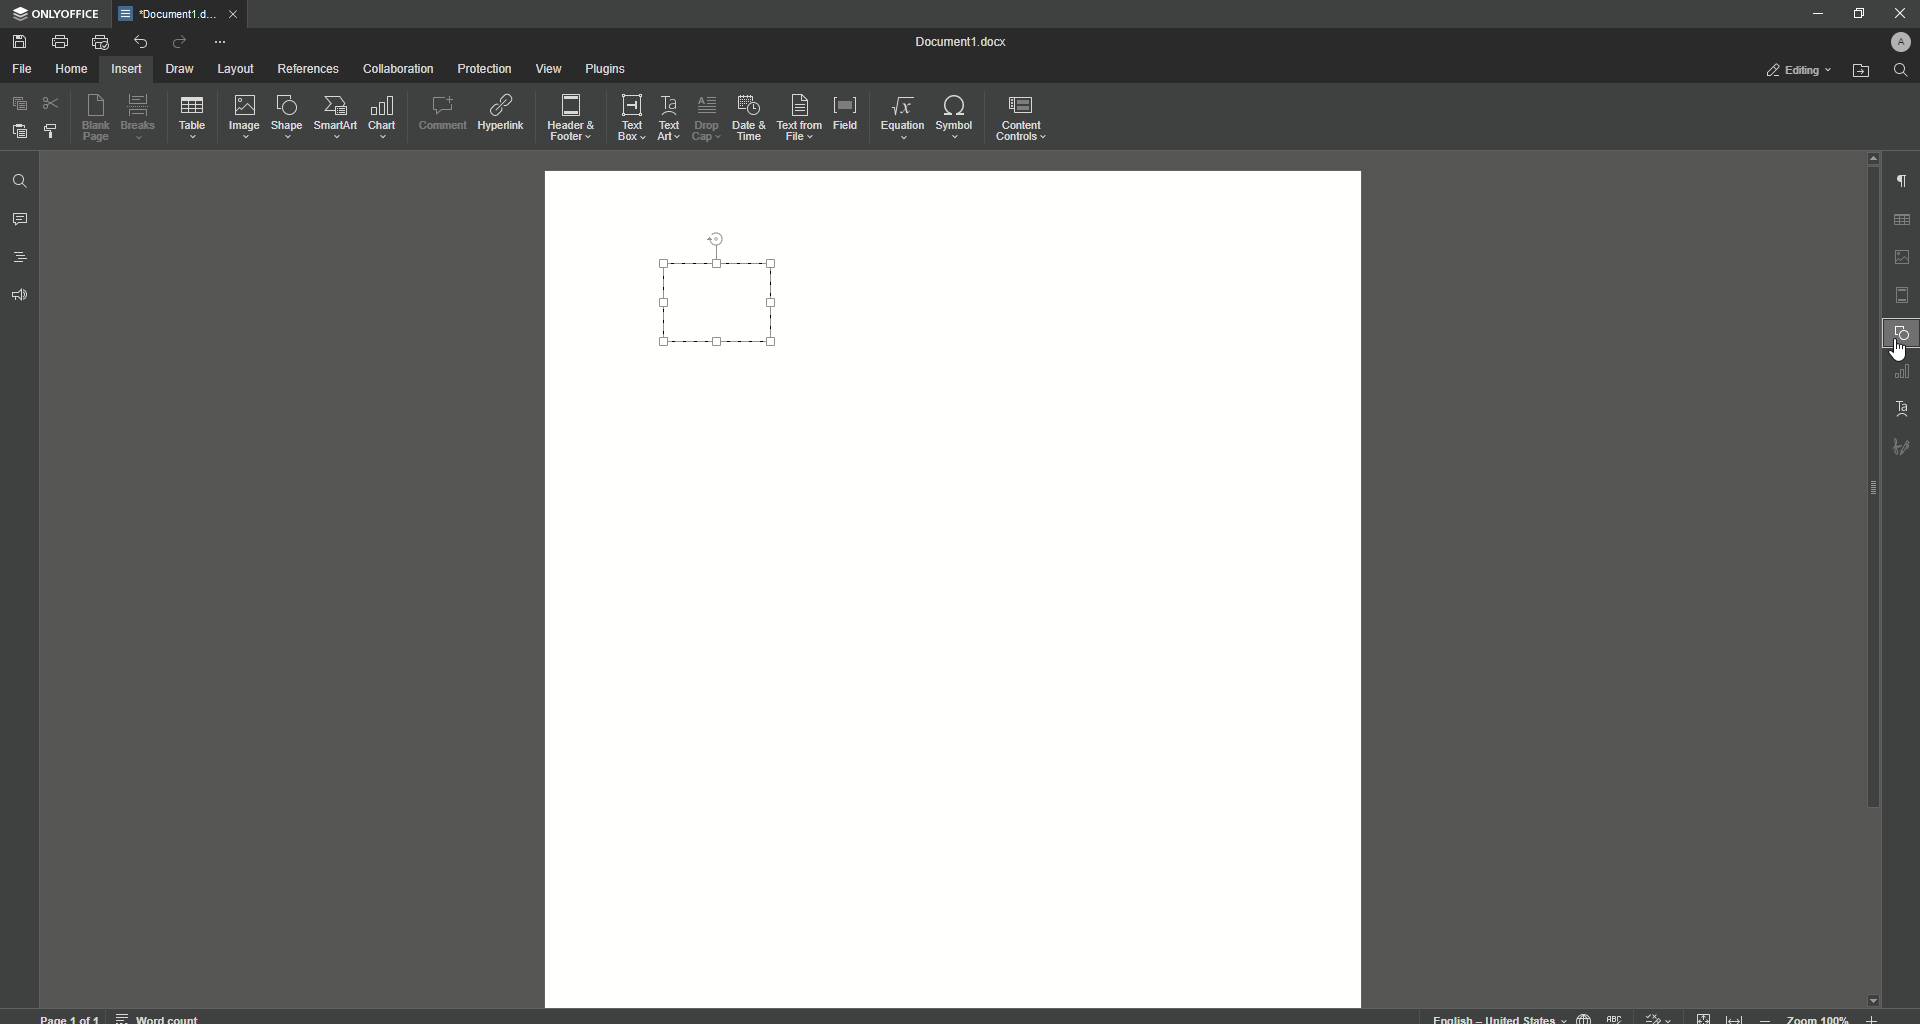 This screenshot has width=1920, height=1024. What do you see at coordinates (18, 130) in the screenshot?
I see `Paste` at bounding box center [18, 130].